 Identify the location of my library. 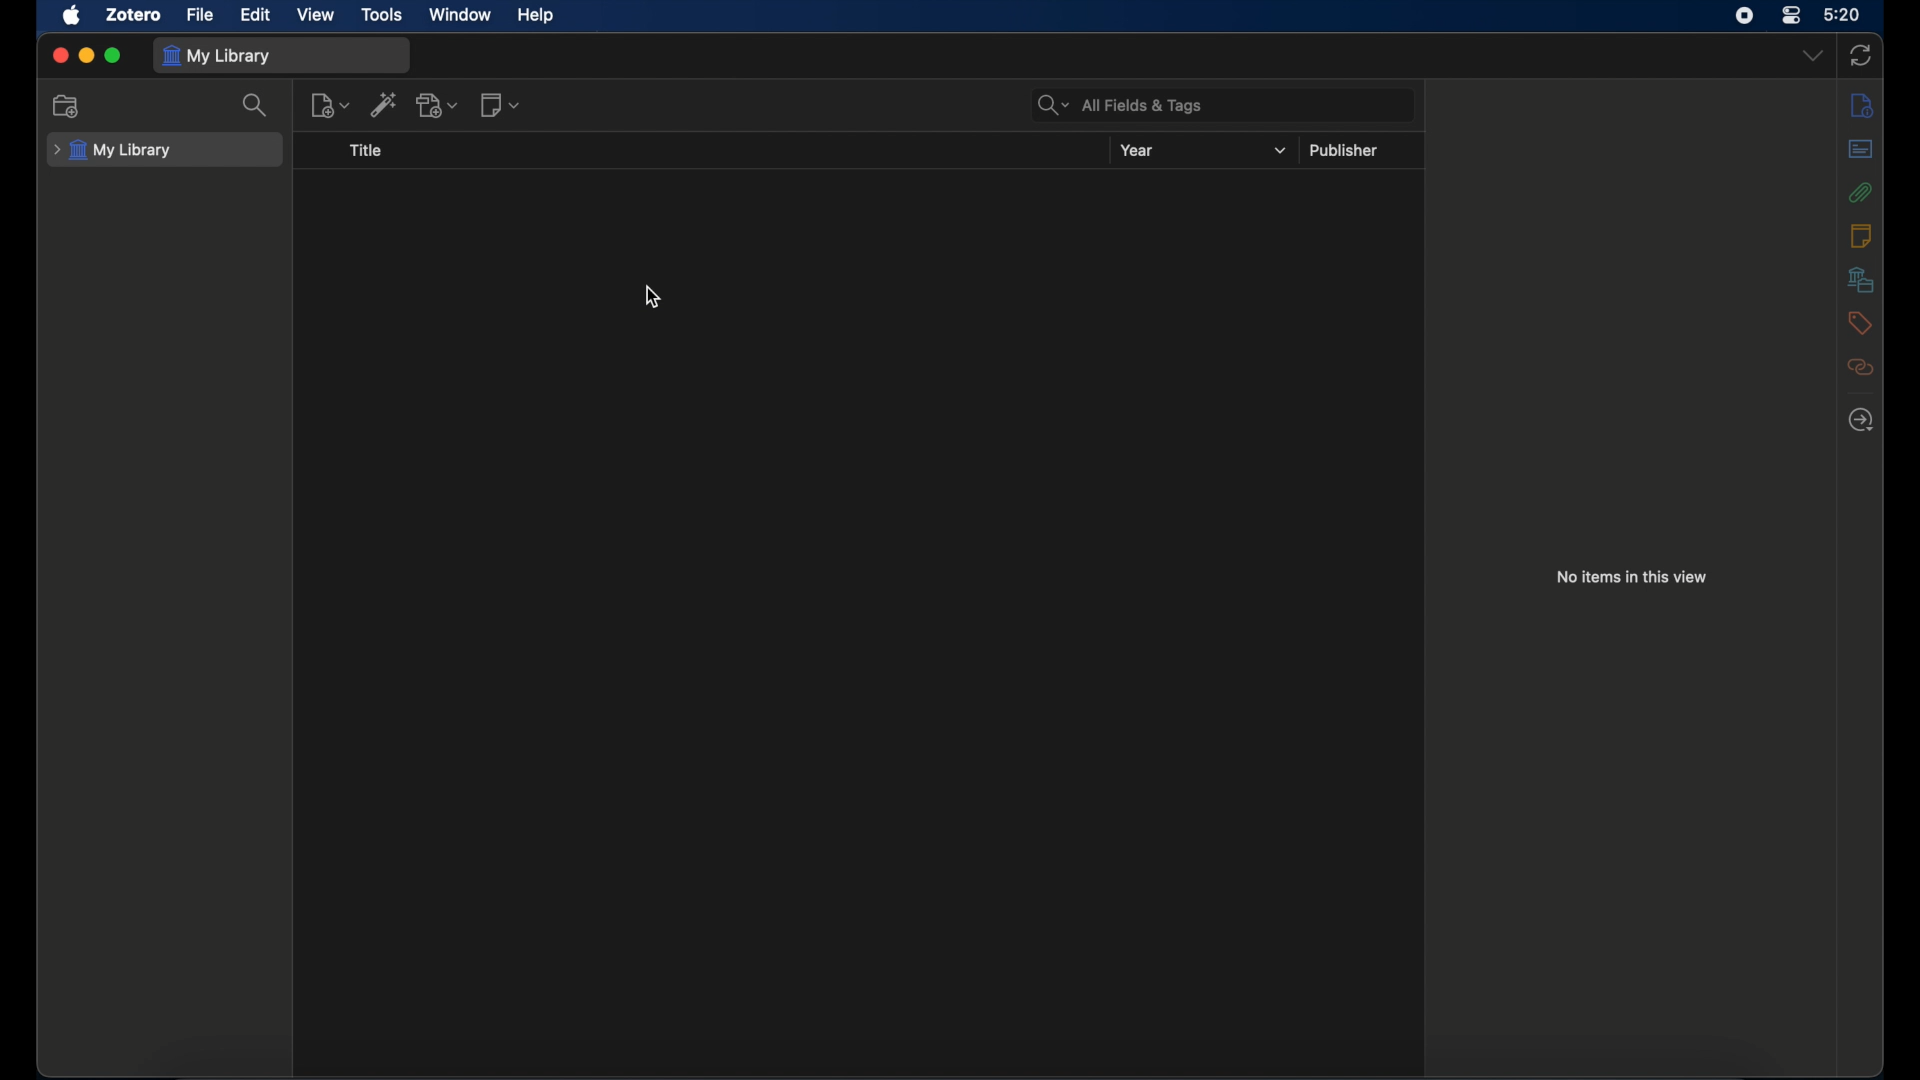
(218, 57).